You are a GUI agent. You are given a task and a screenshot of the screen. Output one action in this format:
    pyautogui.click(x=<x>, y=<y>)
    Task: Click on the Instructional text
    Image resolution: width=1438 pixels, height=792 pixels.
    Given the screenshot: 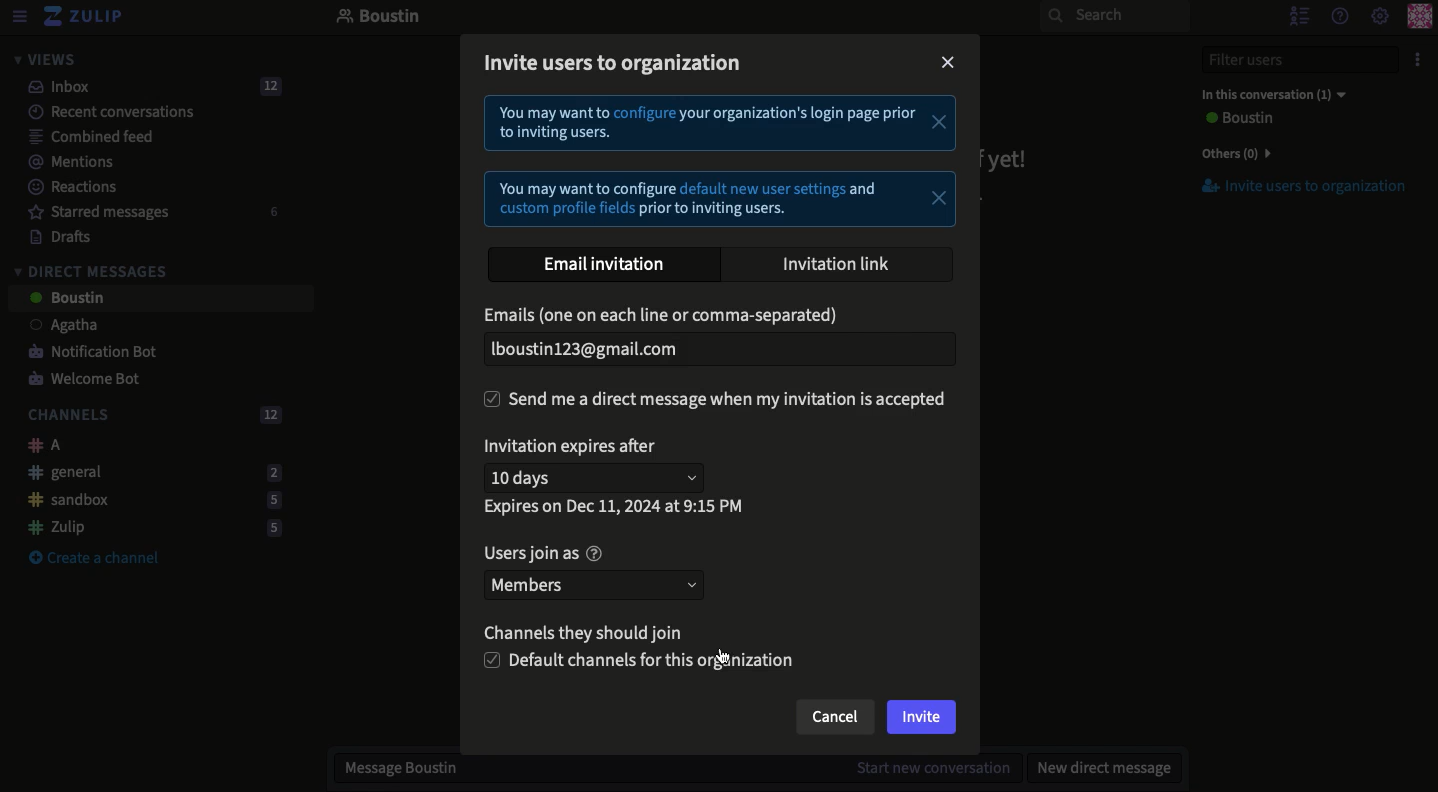 What is the action you would take?
    pyautogui.click(x=716, y=159)
    